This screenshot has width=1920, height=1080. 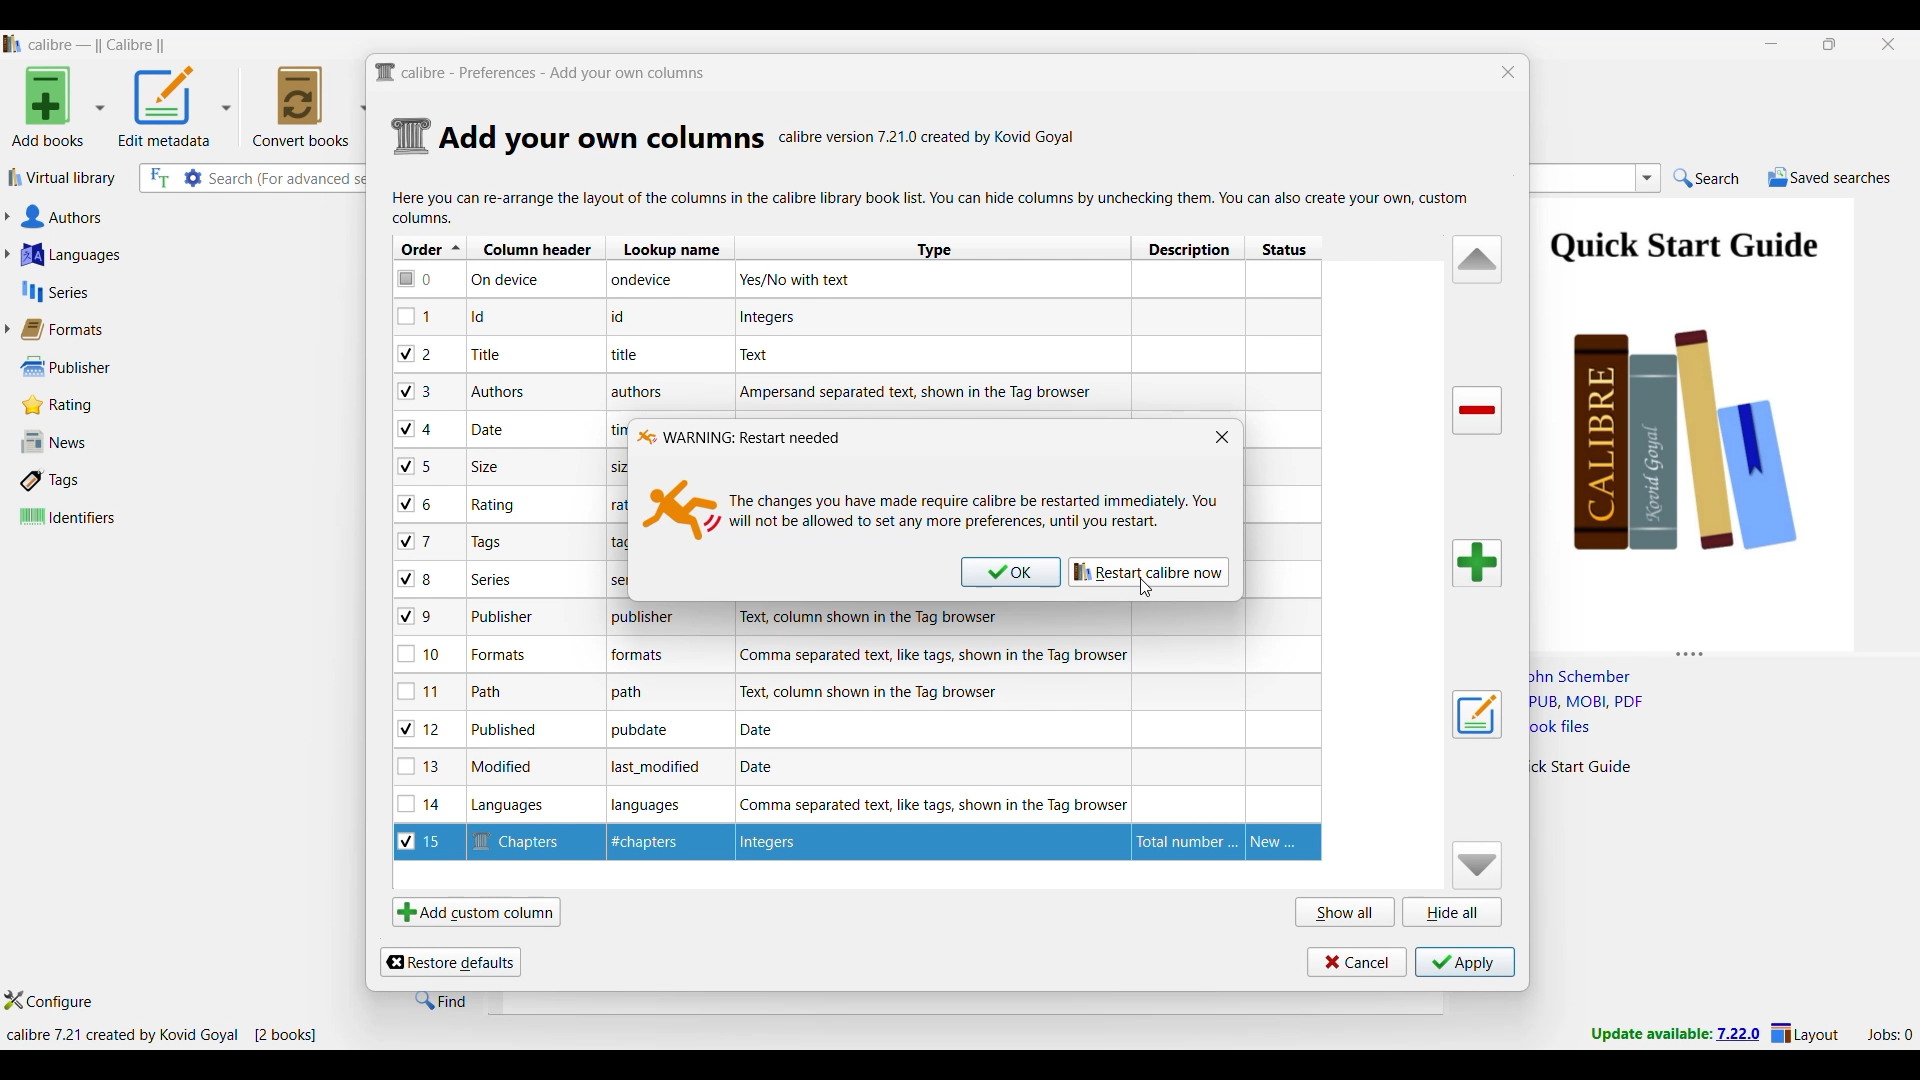 What do you see at coordinates (175, 106) in the screenshot?
I see `Options to edit metadata` at bounding box center [175, 106].